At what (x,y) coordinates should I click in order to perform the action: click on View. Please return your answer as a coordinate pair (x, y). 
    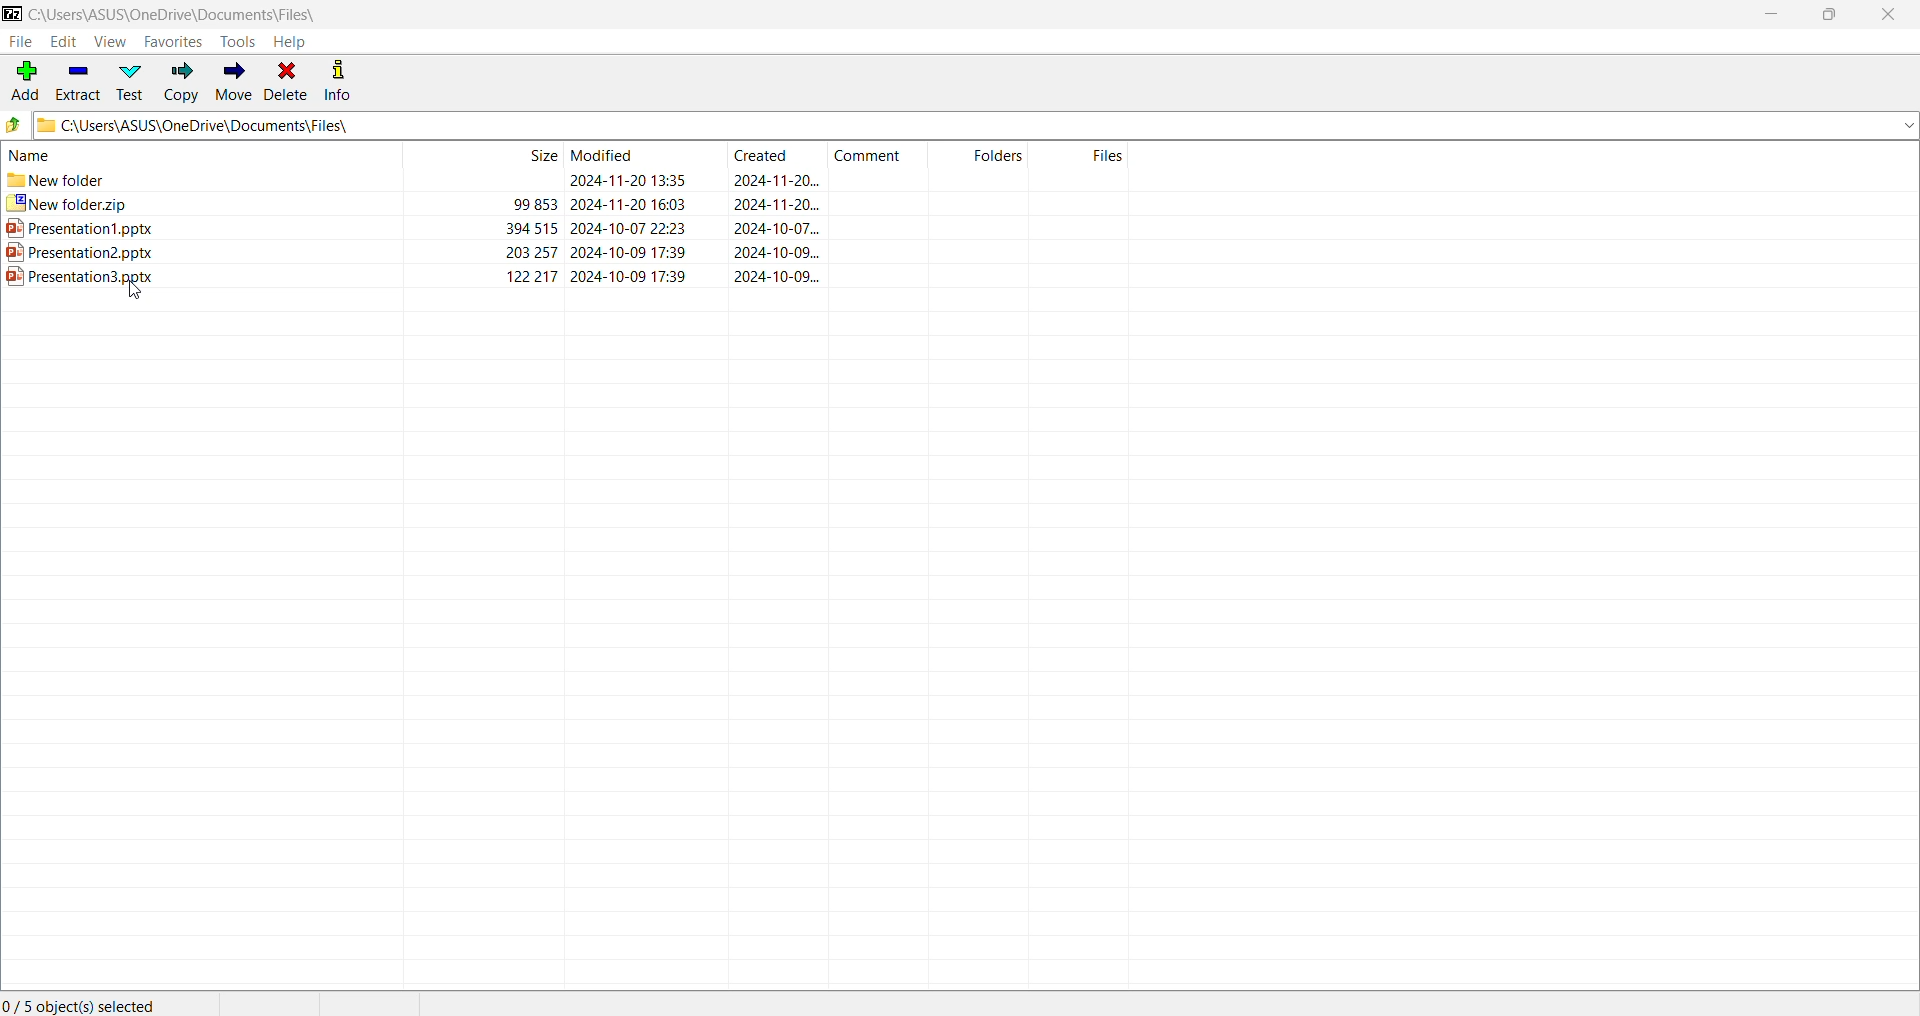
    Looking at the image, I should click on (109, 42).